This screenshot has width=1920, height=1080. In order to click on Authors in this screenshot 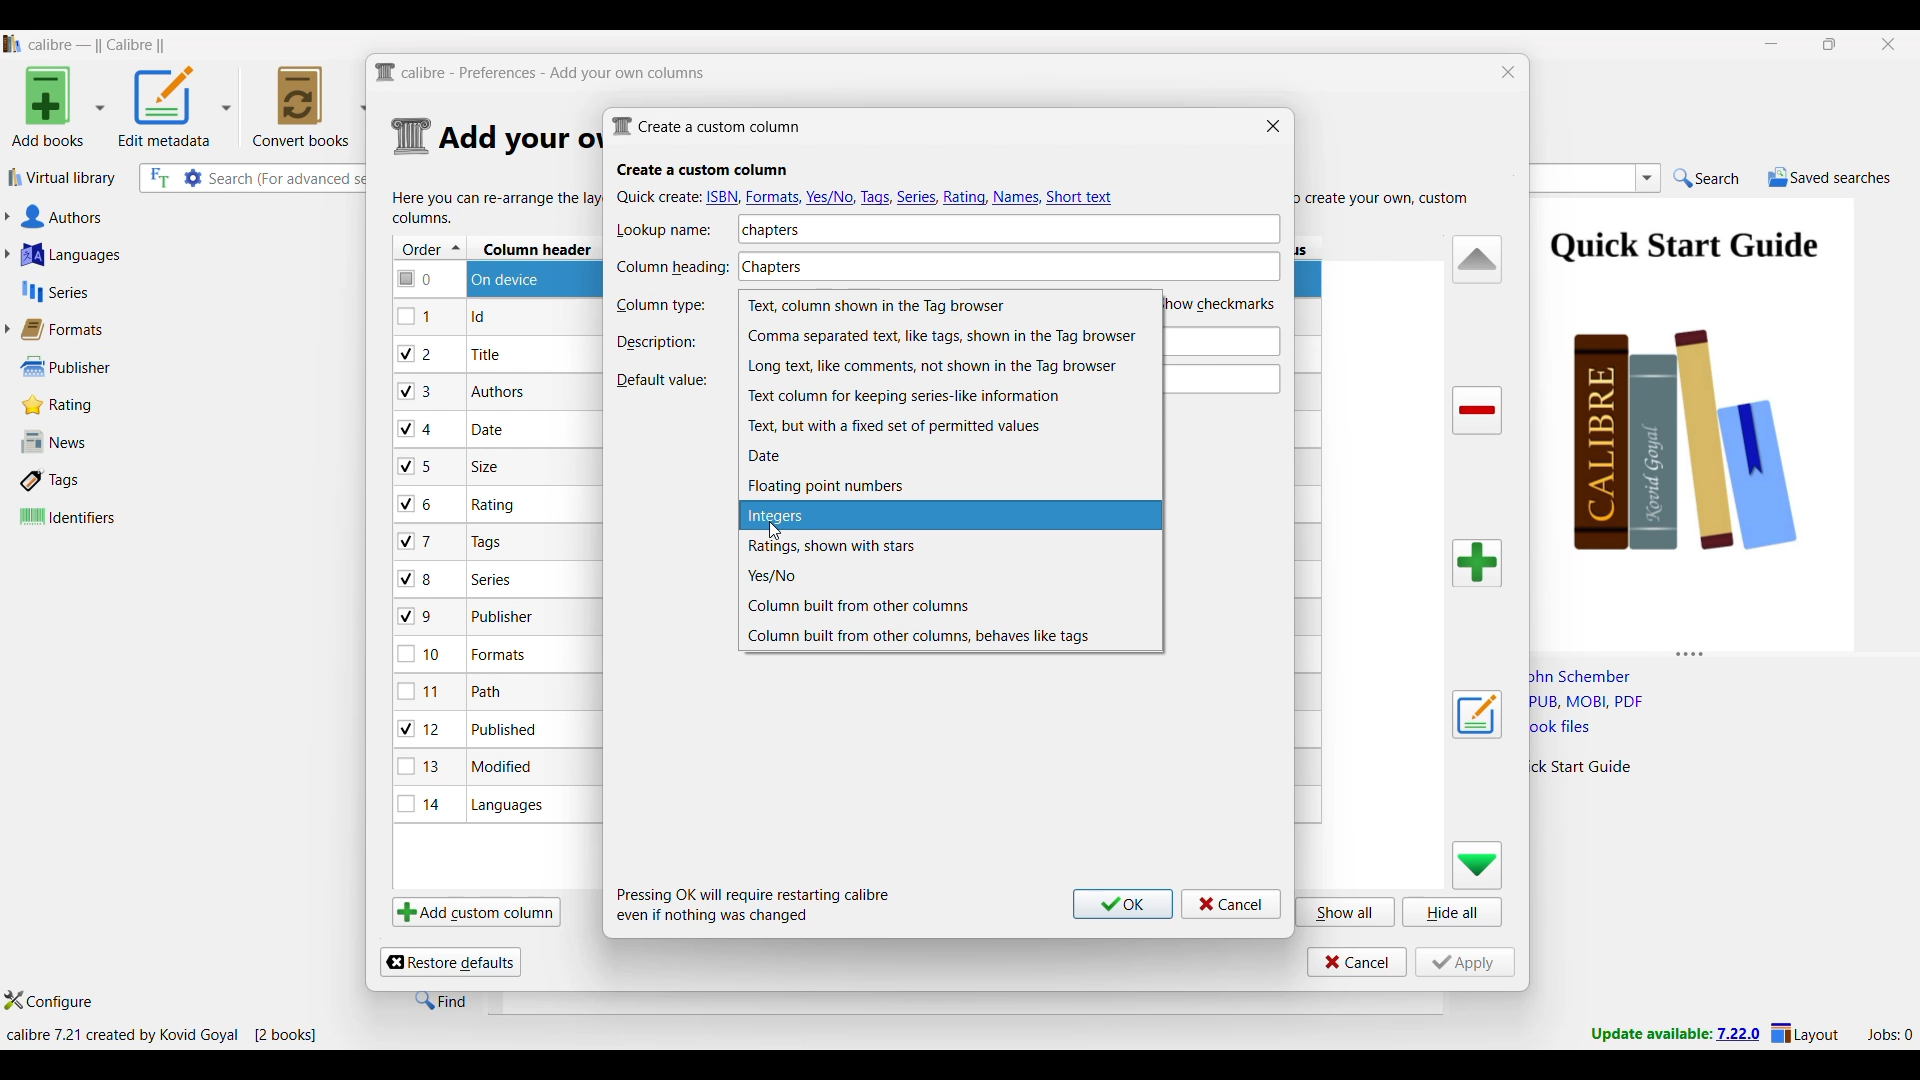, I will do `click(158, 218)`.